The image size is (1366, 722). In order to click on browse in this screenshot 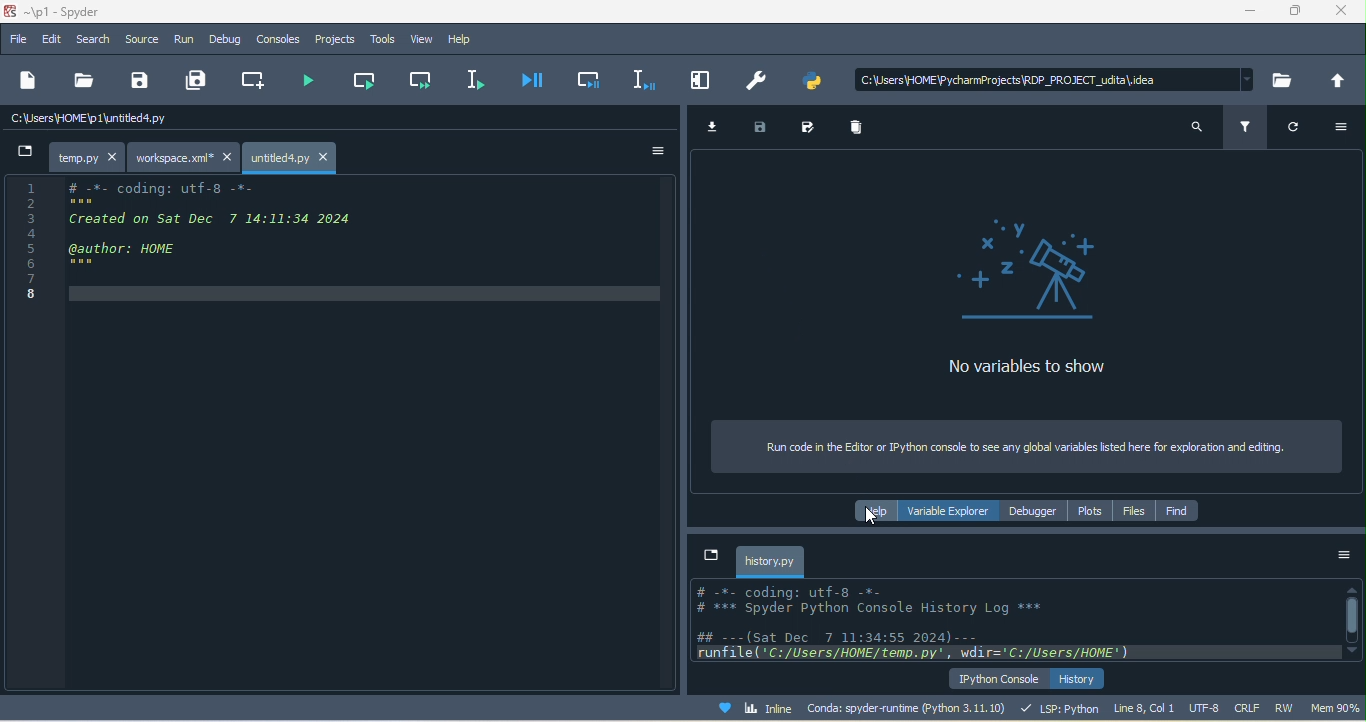, I will do `click(1279, 80)`.